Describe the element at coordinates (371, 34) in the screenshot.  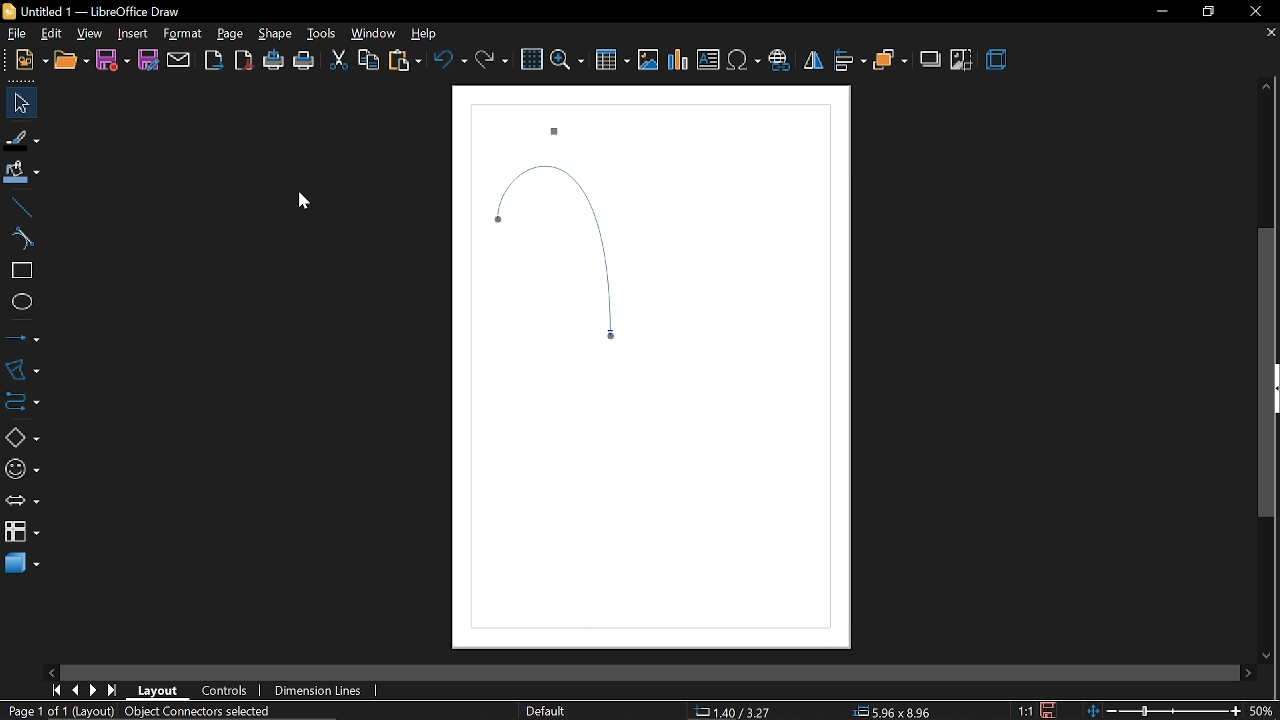
I see `window` at that location.